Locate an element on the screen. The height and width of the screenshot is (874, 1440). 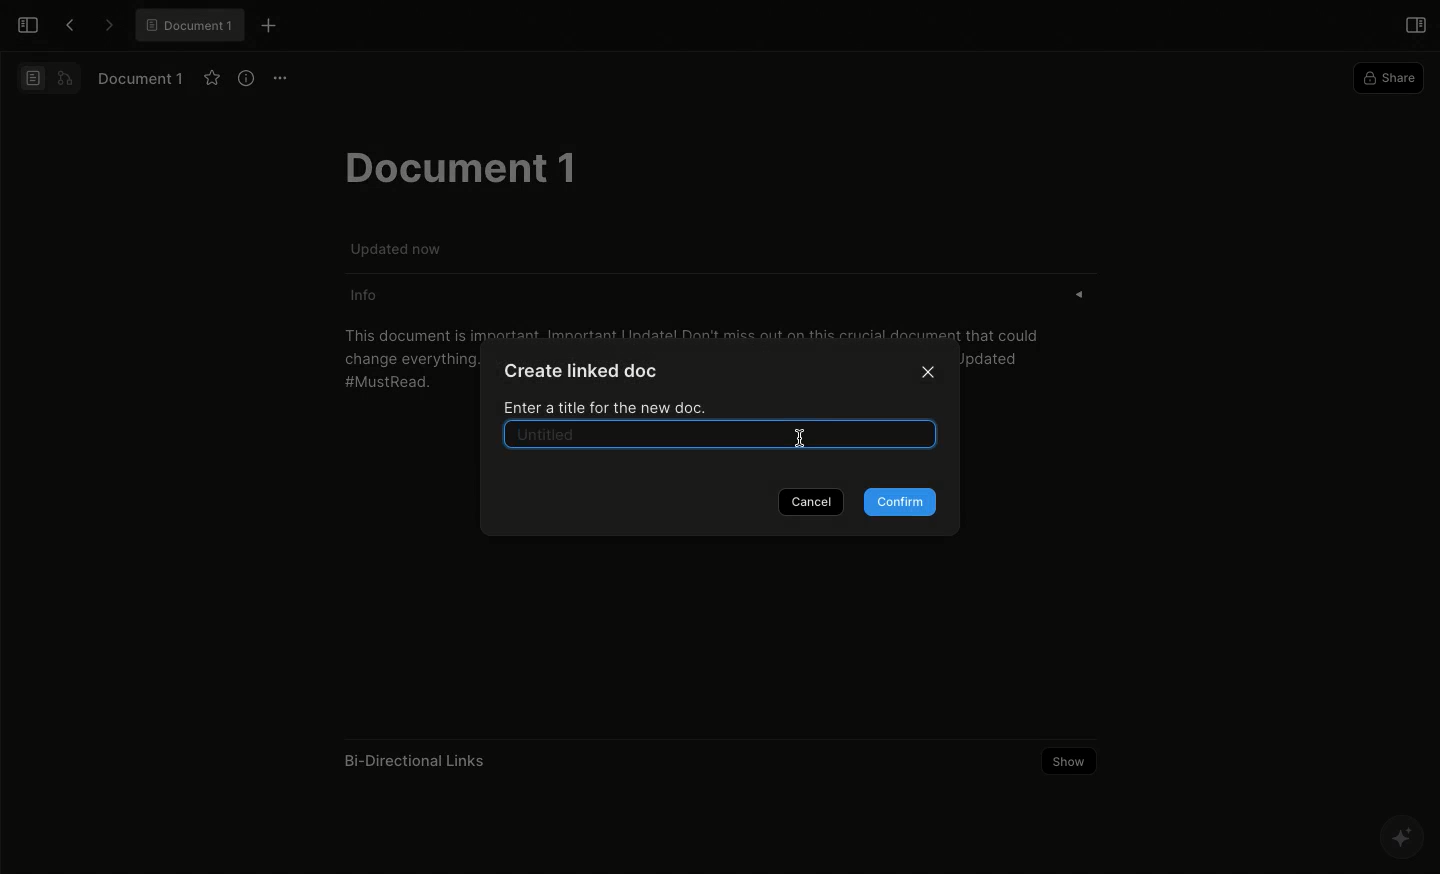
View info is located at coordinates (243, 79).